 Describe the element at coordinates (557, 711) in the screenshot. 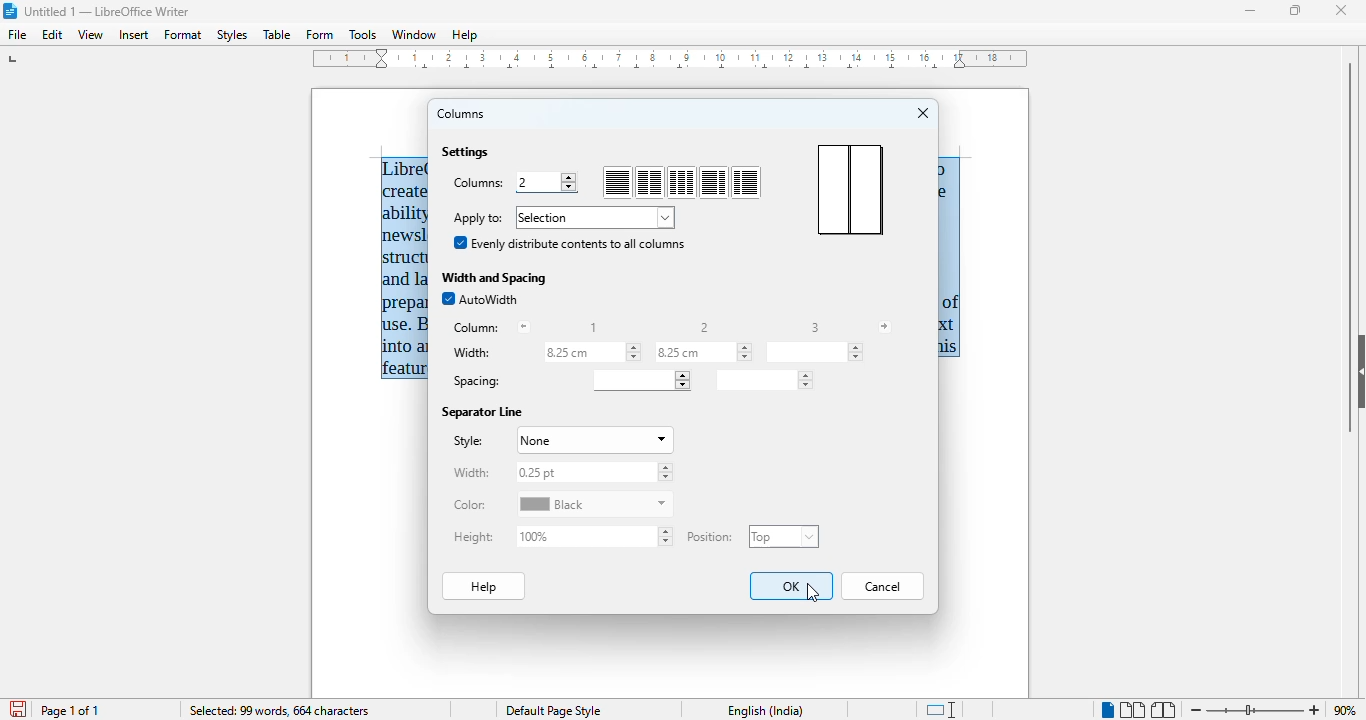

I see `Default page style` at that location.